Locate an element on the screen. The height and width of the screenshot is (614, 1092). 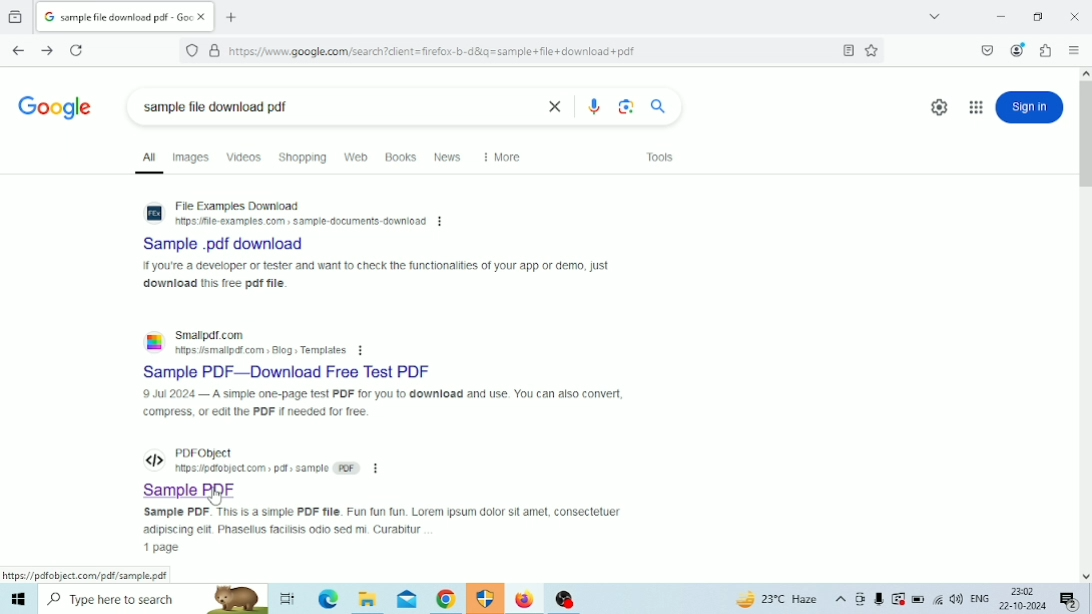
Link is located at coordinates (85, 575).